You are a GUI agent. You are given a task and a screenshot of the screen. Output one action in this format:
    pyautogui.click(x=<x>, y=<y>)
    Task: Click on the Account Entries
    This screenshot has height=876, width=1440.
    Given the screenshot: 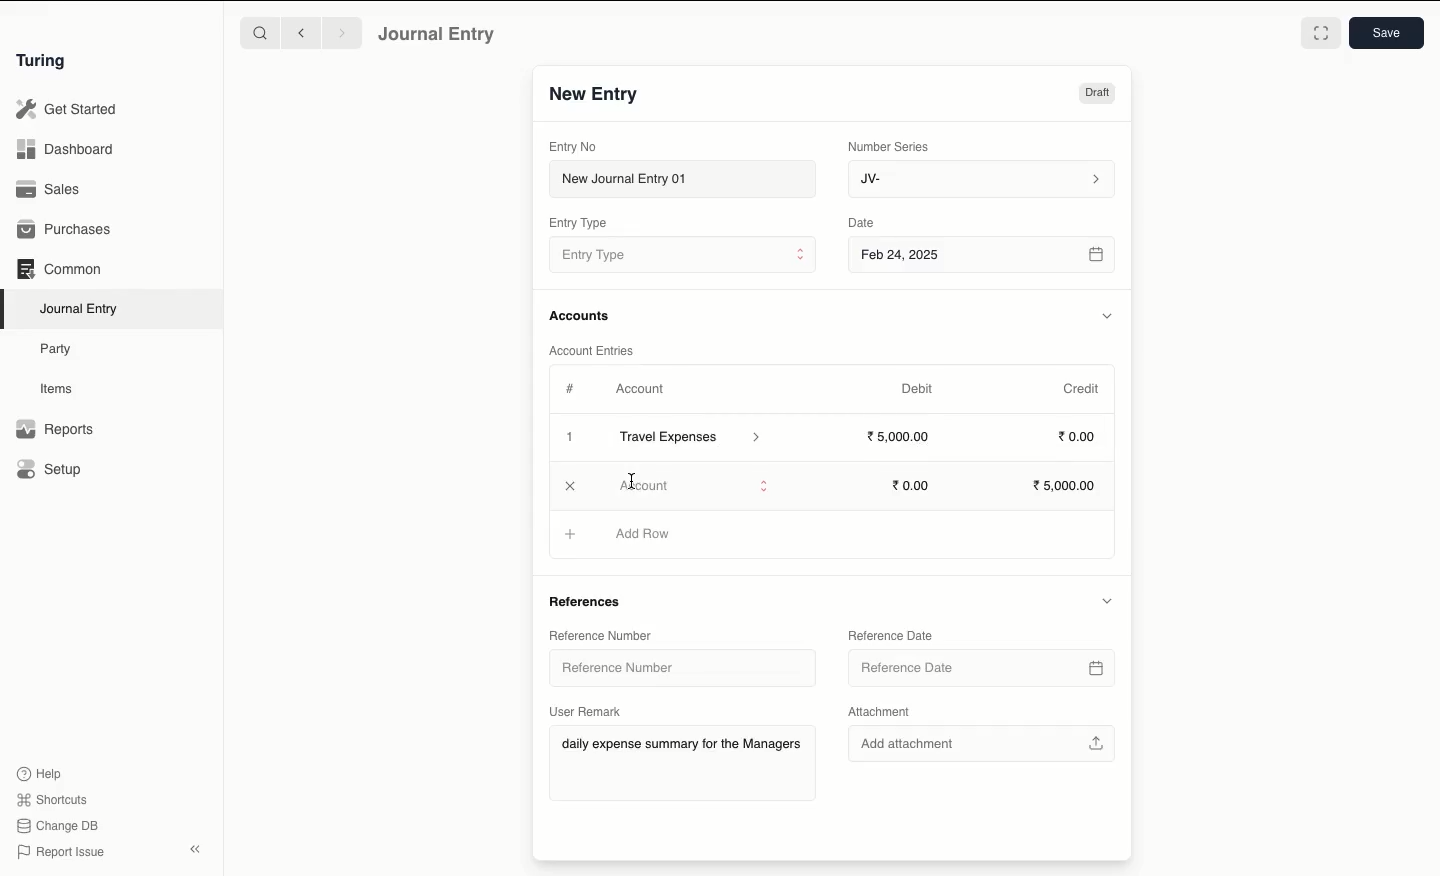 What is the action you would take?
    pyautogui.click(x=595, y=350)
    